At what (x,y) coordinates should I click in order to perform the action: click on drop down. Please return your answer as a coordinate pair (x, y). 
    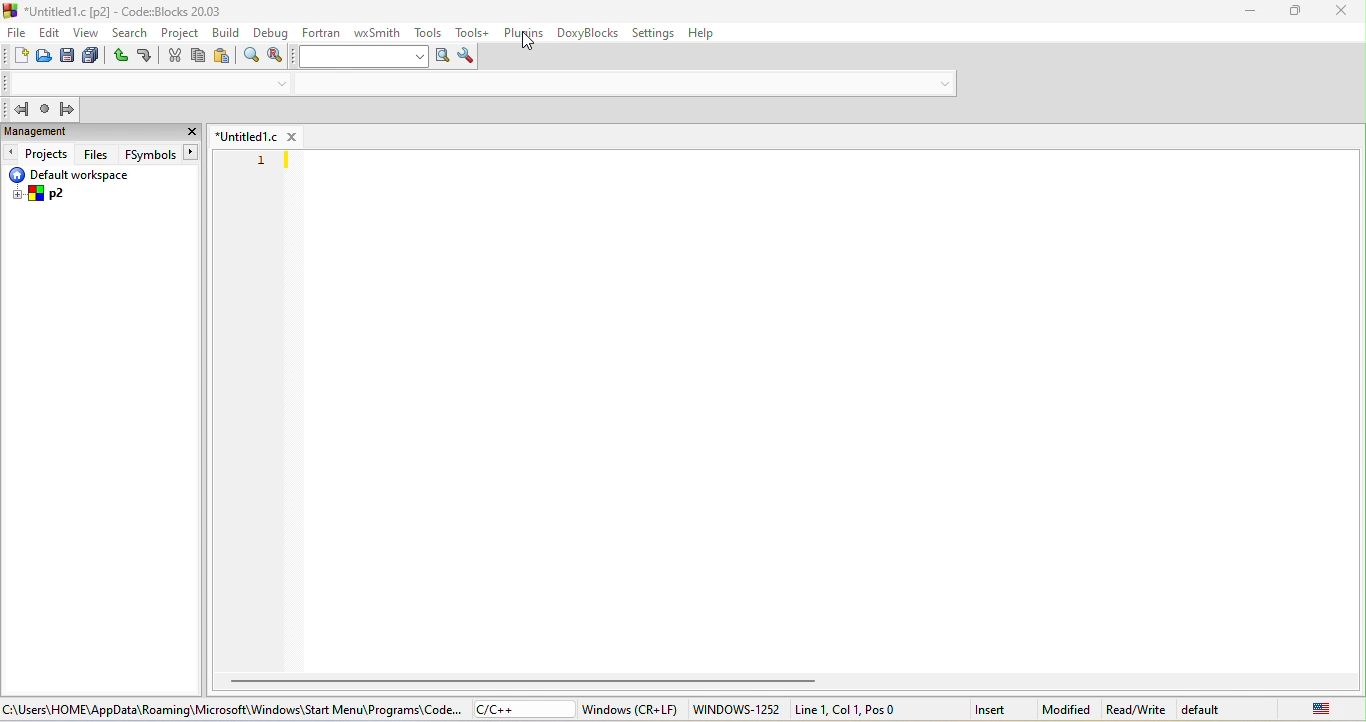
    Looking at the image, I should click on (944, 84).